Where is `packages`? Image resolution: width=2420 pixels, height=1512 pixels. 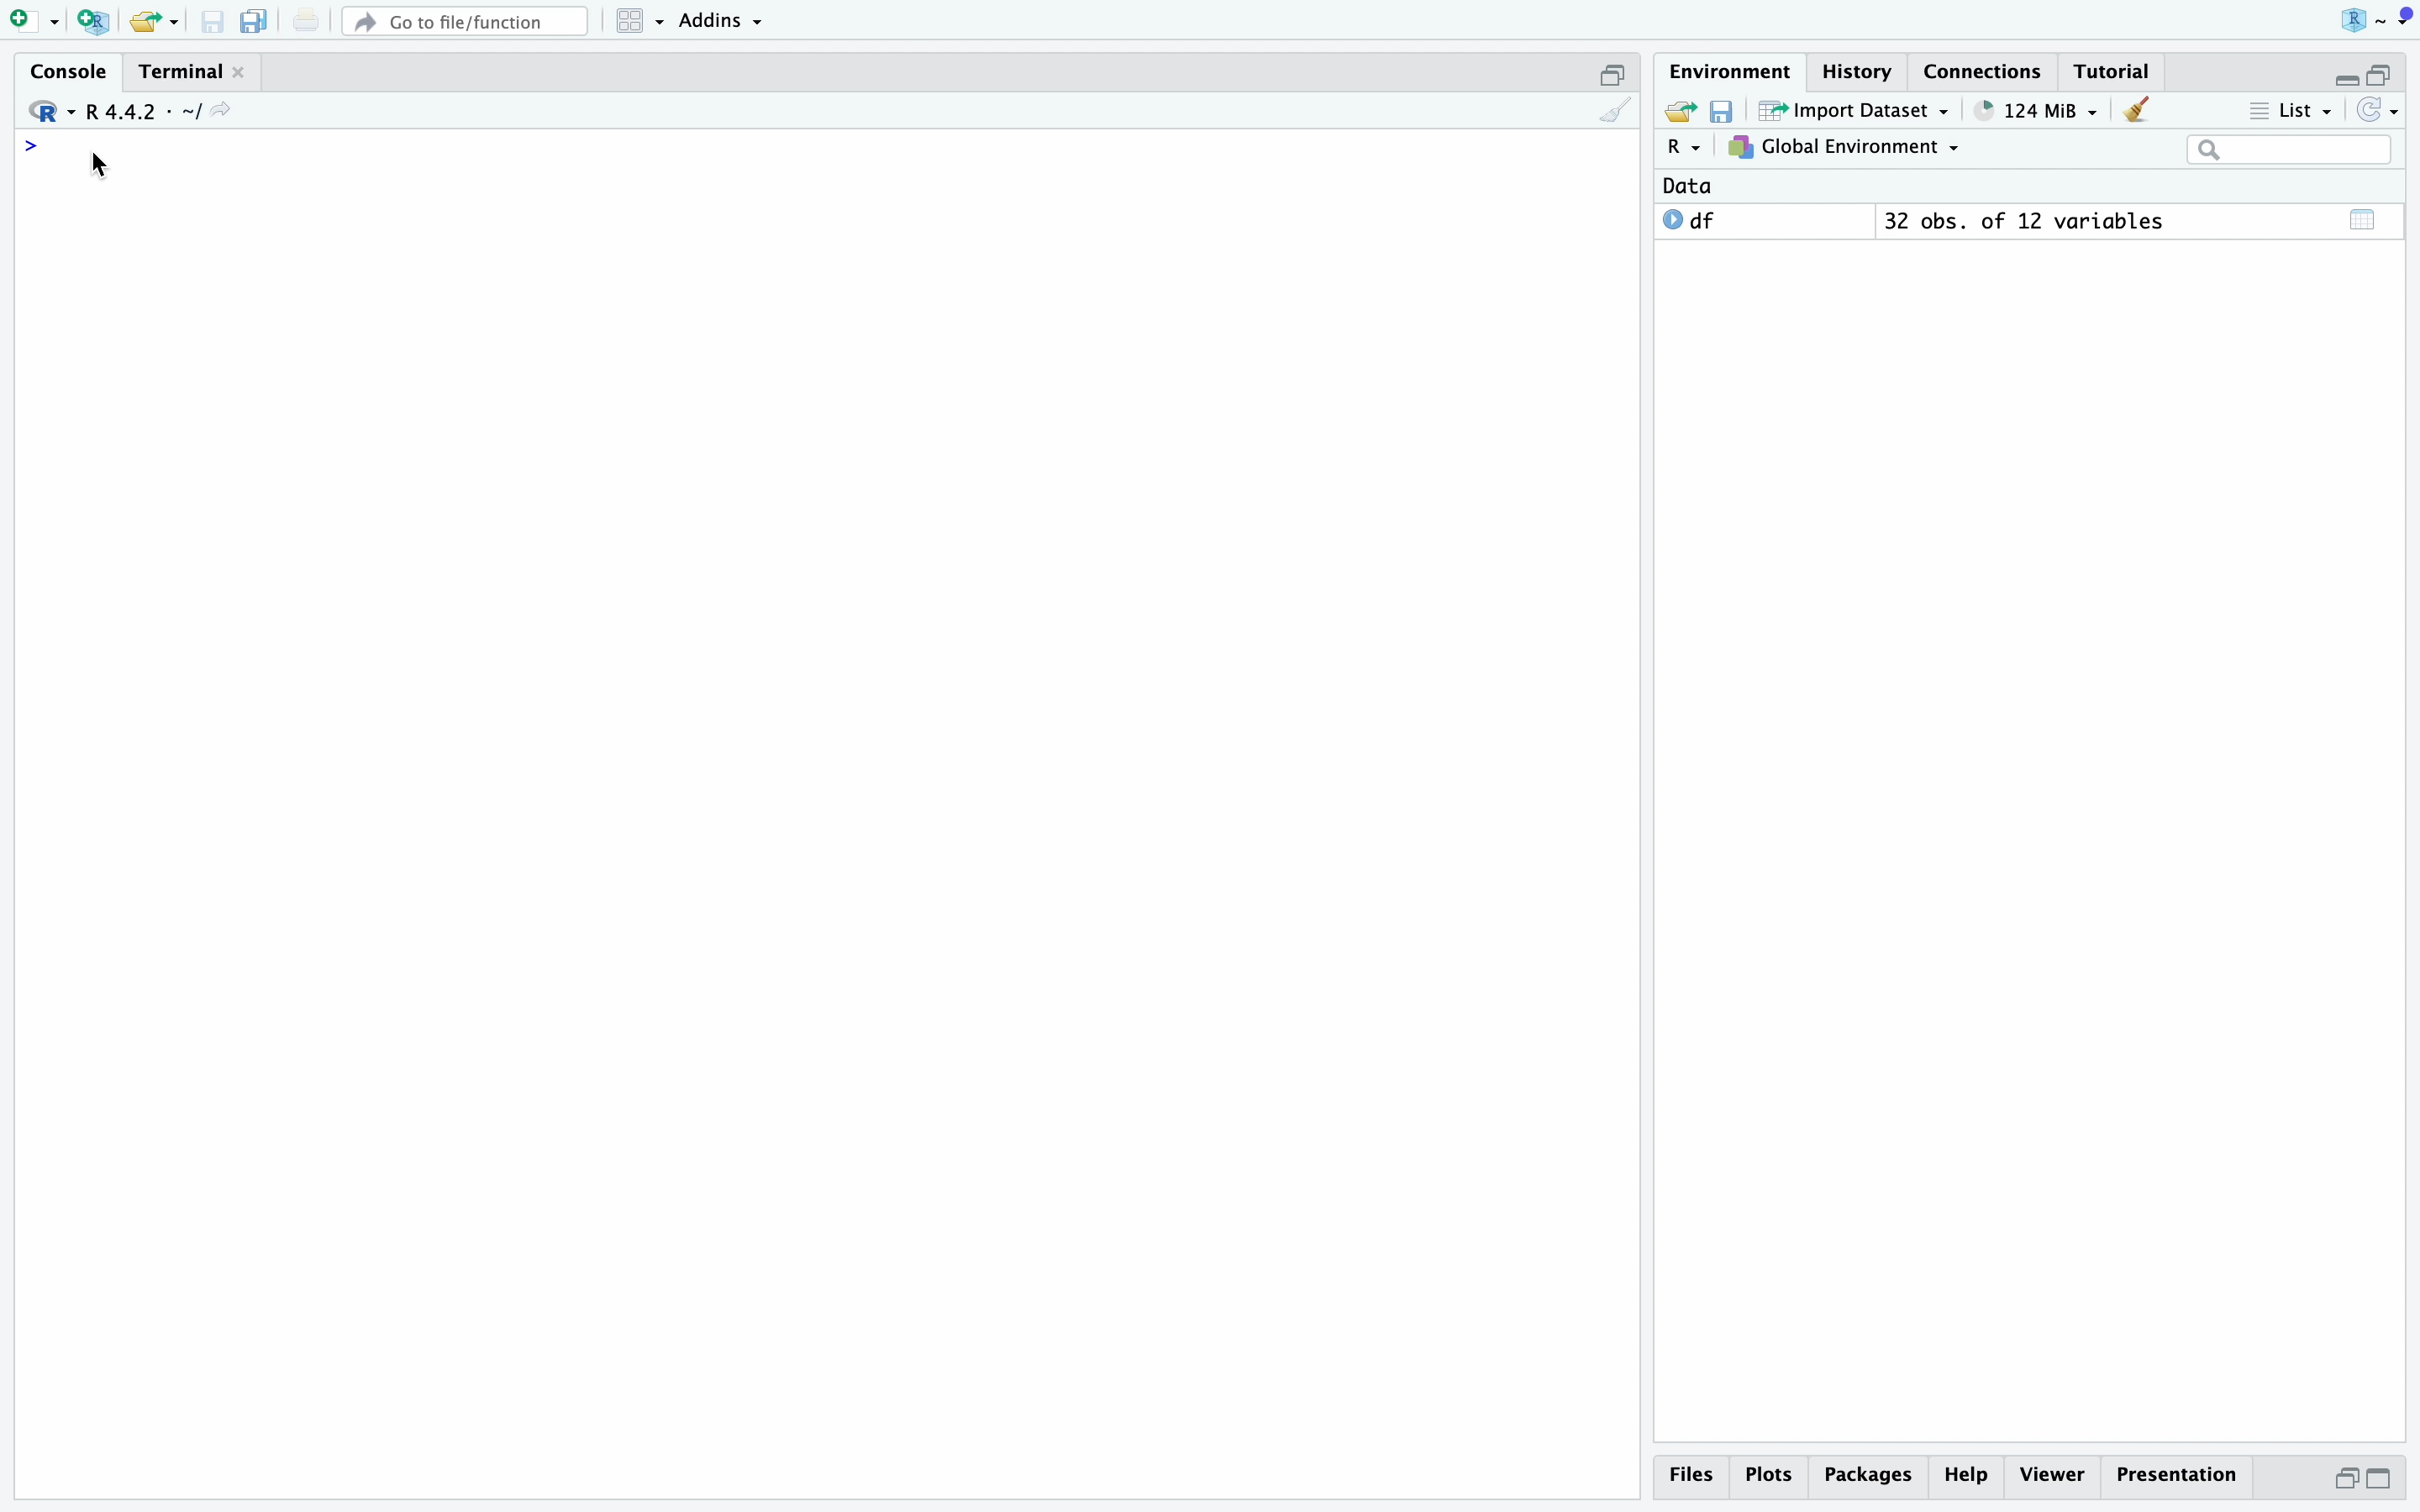
packages is located at coordinates (1870, 1479).